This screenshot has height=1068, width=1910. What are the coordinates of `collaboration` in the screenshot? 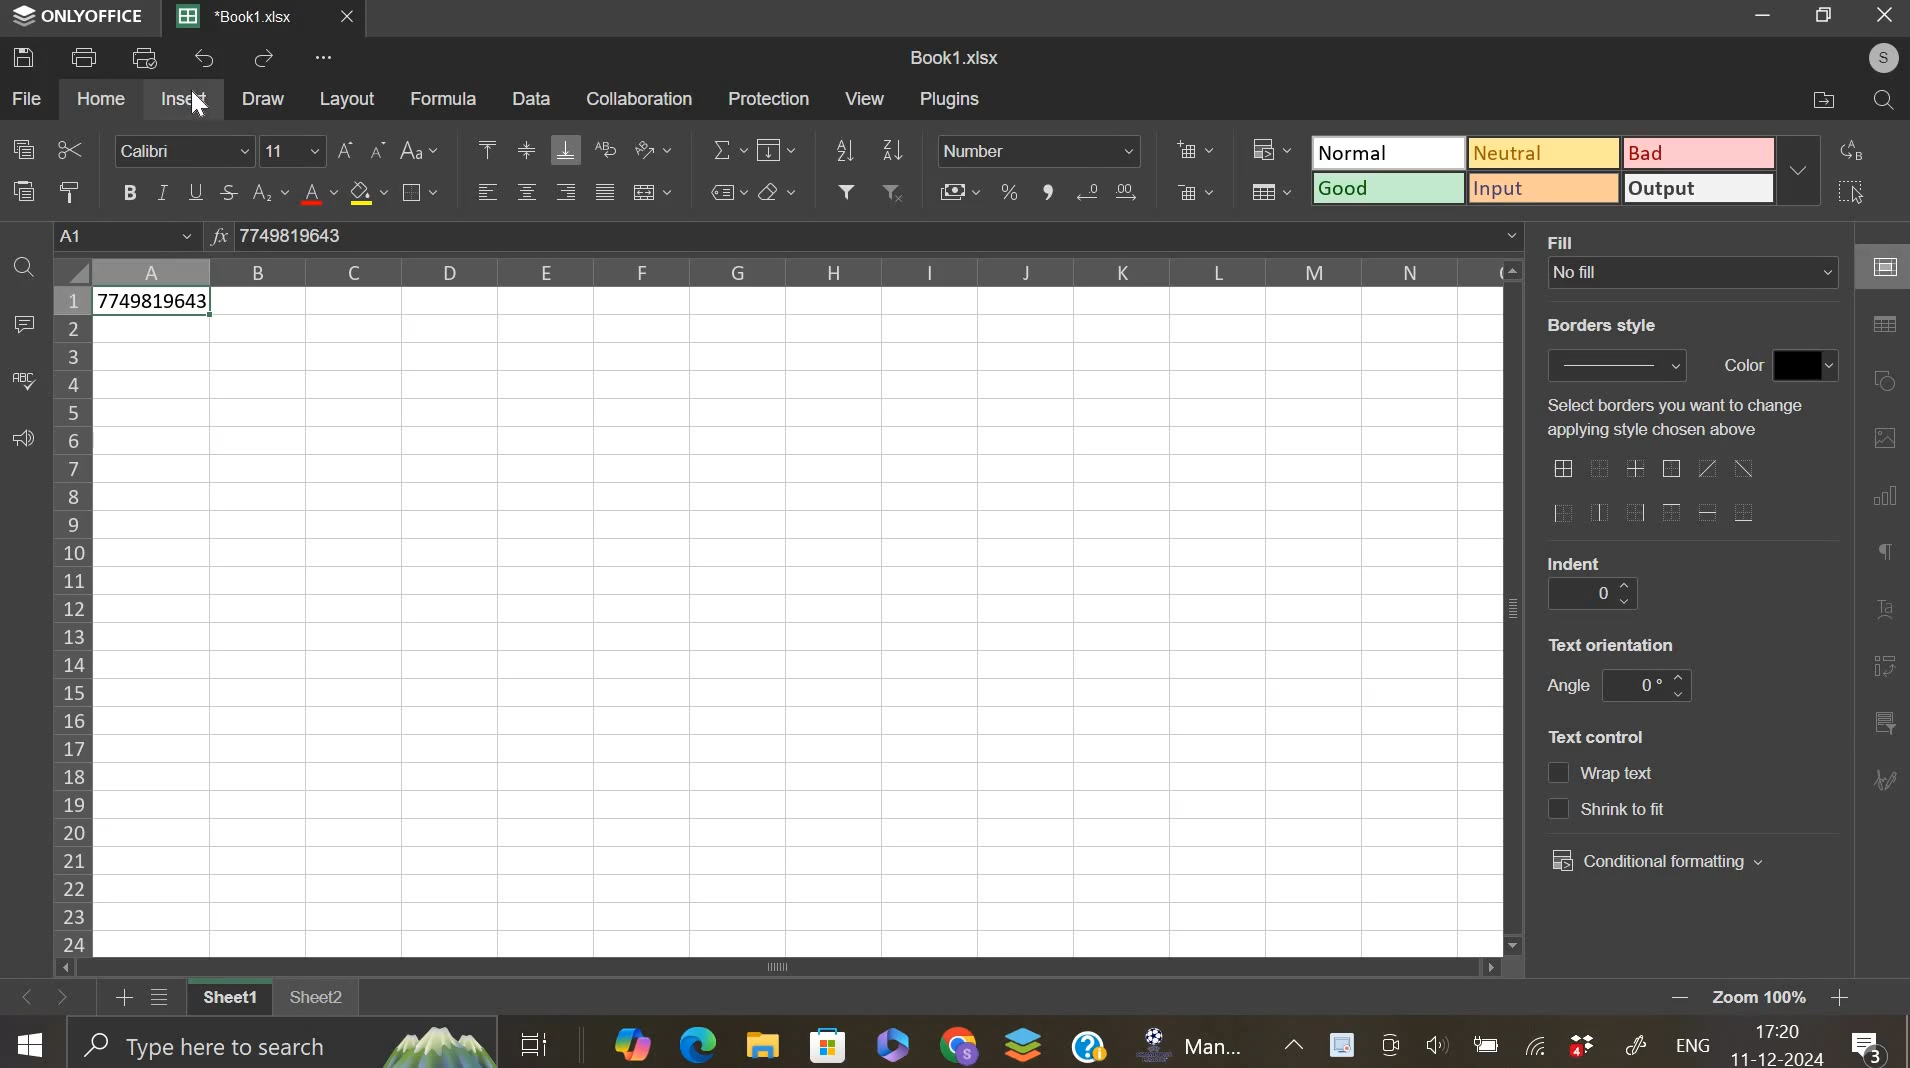 It's located at (641, 98).